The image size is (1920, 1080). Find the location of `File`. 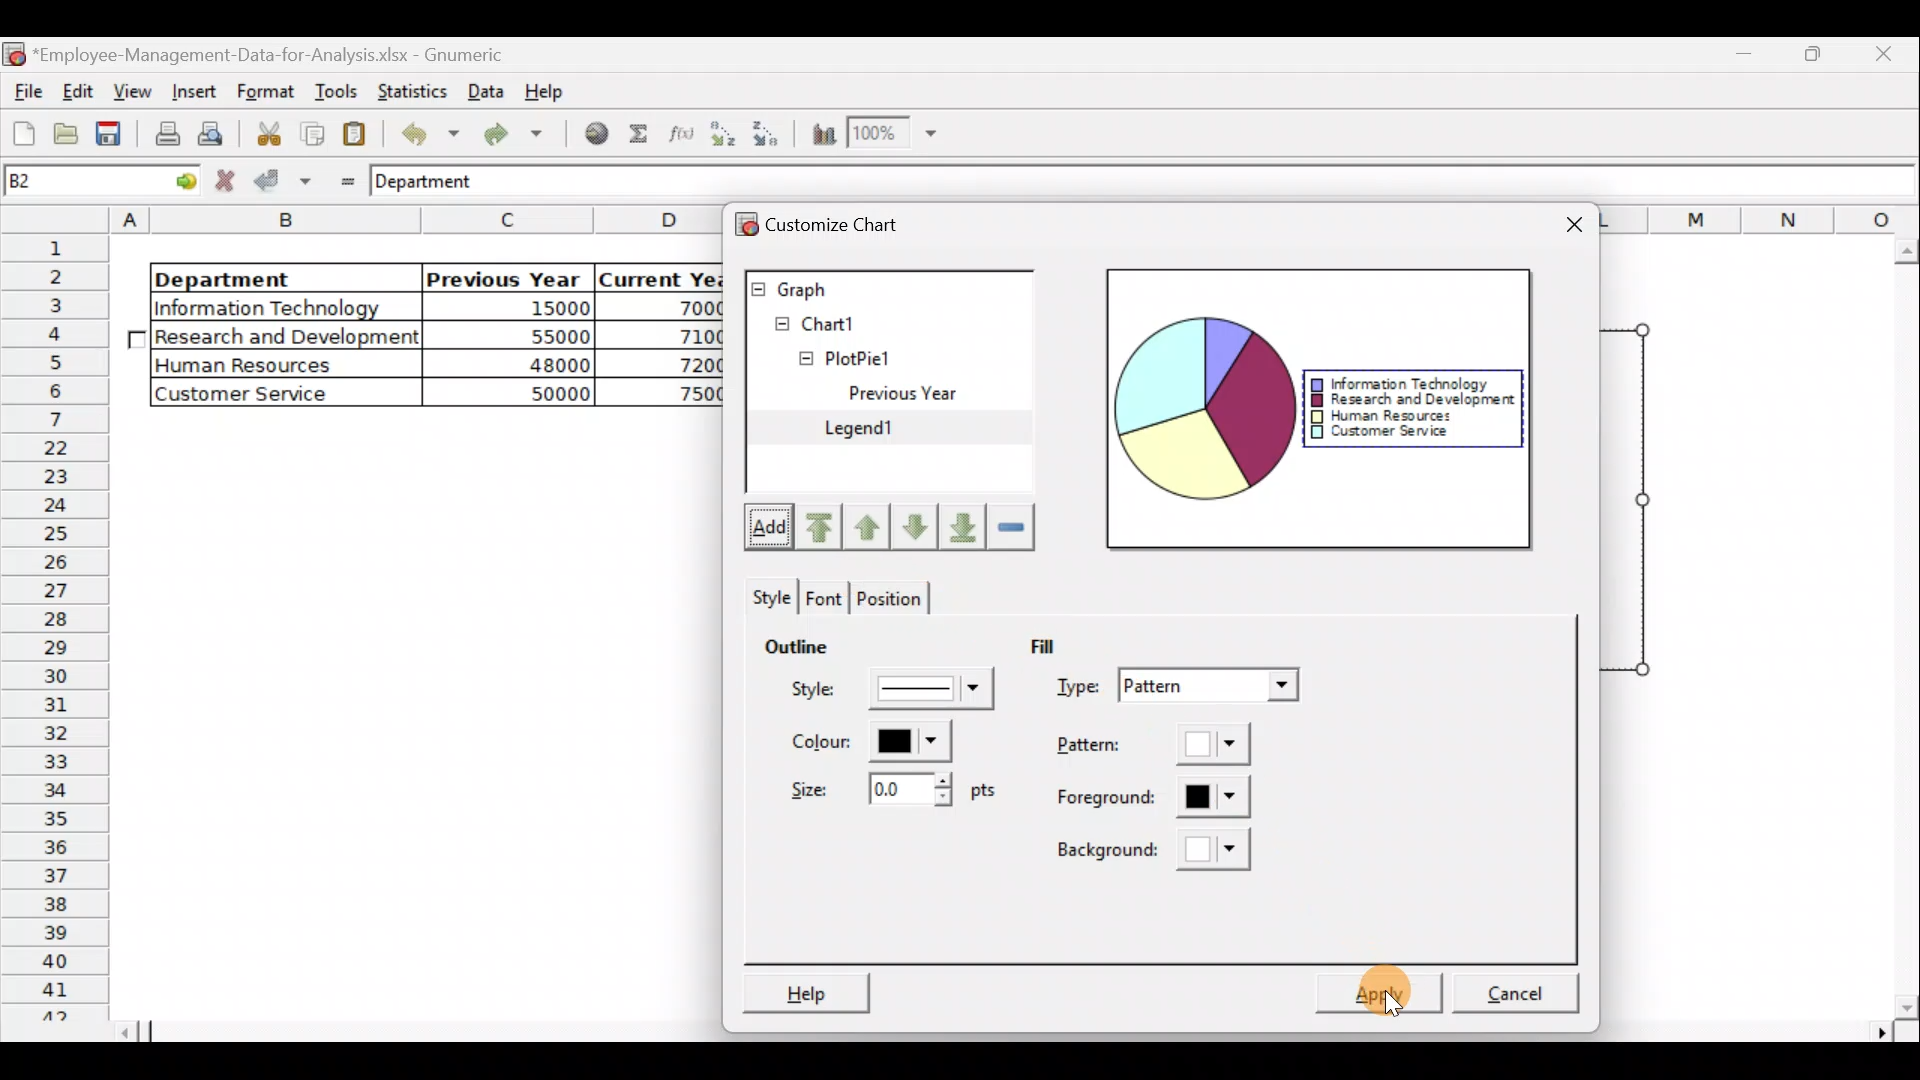

File is located at coordinates (25, 86).